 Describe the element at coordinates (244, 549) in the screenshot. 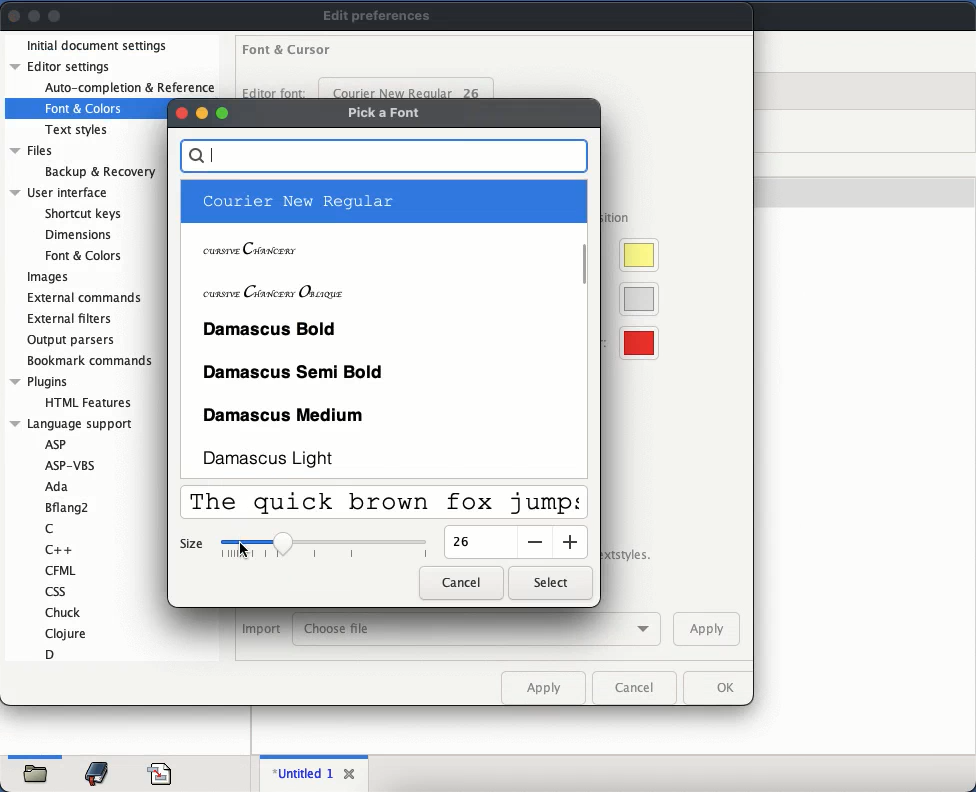

I see `cursor` at that location.